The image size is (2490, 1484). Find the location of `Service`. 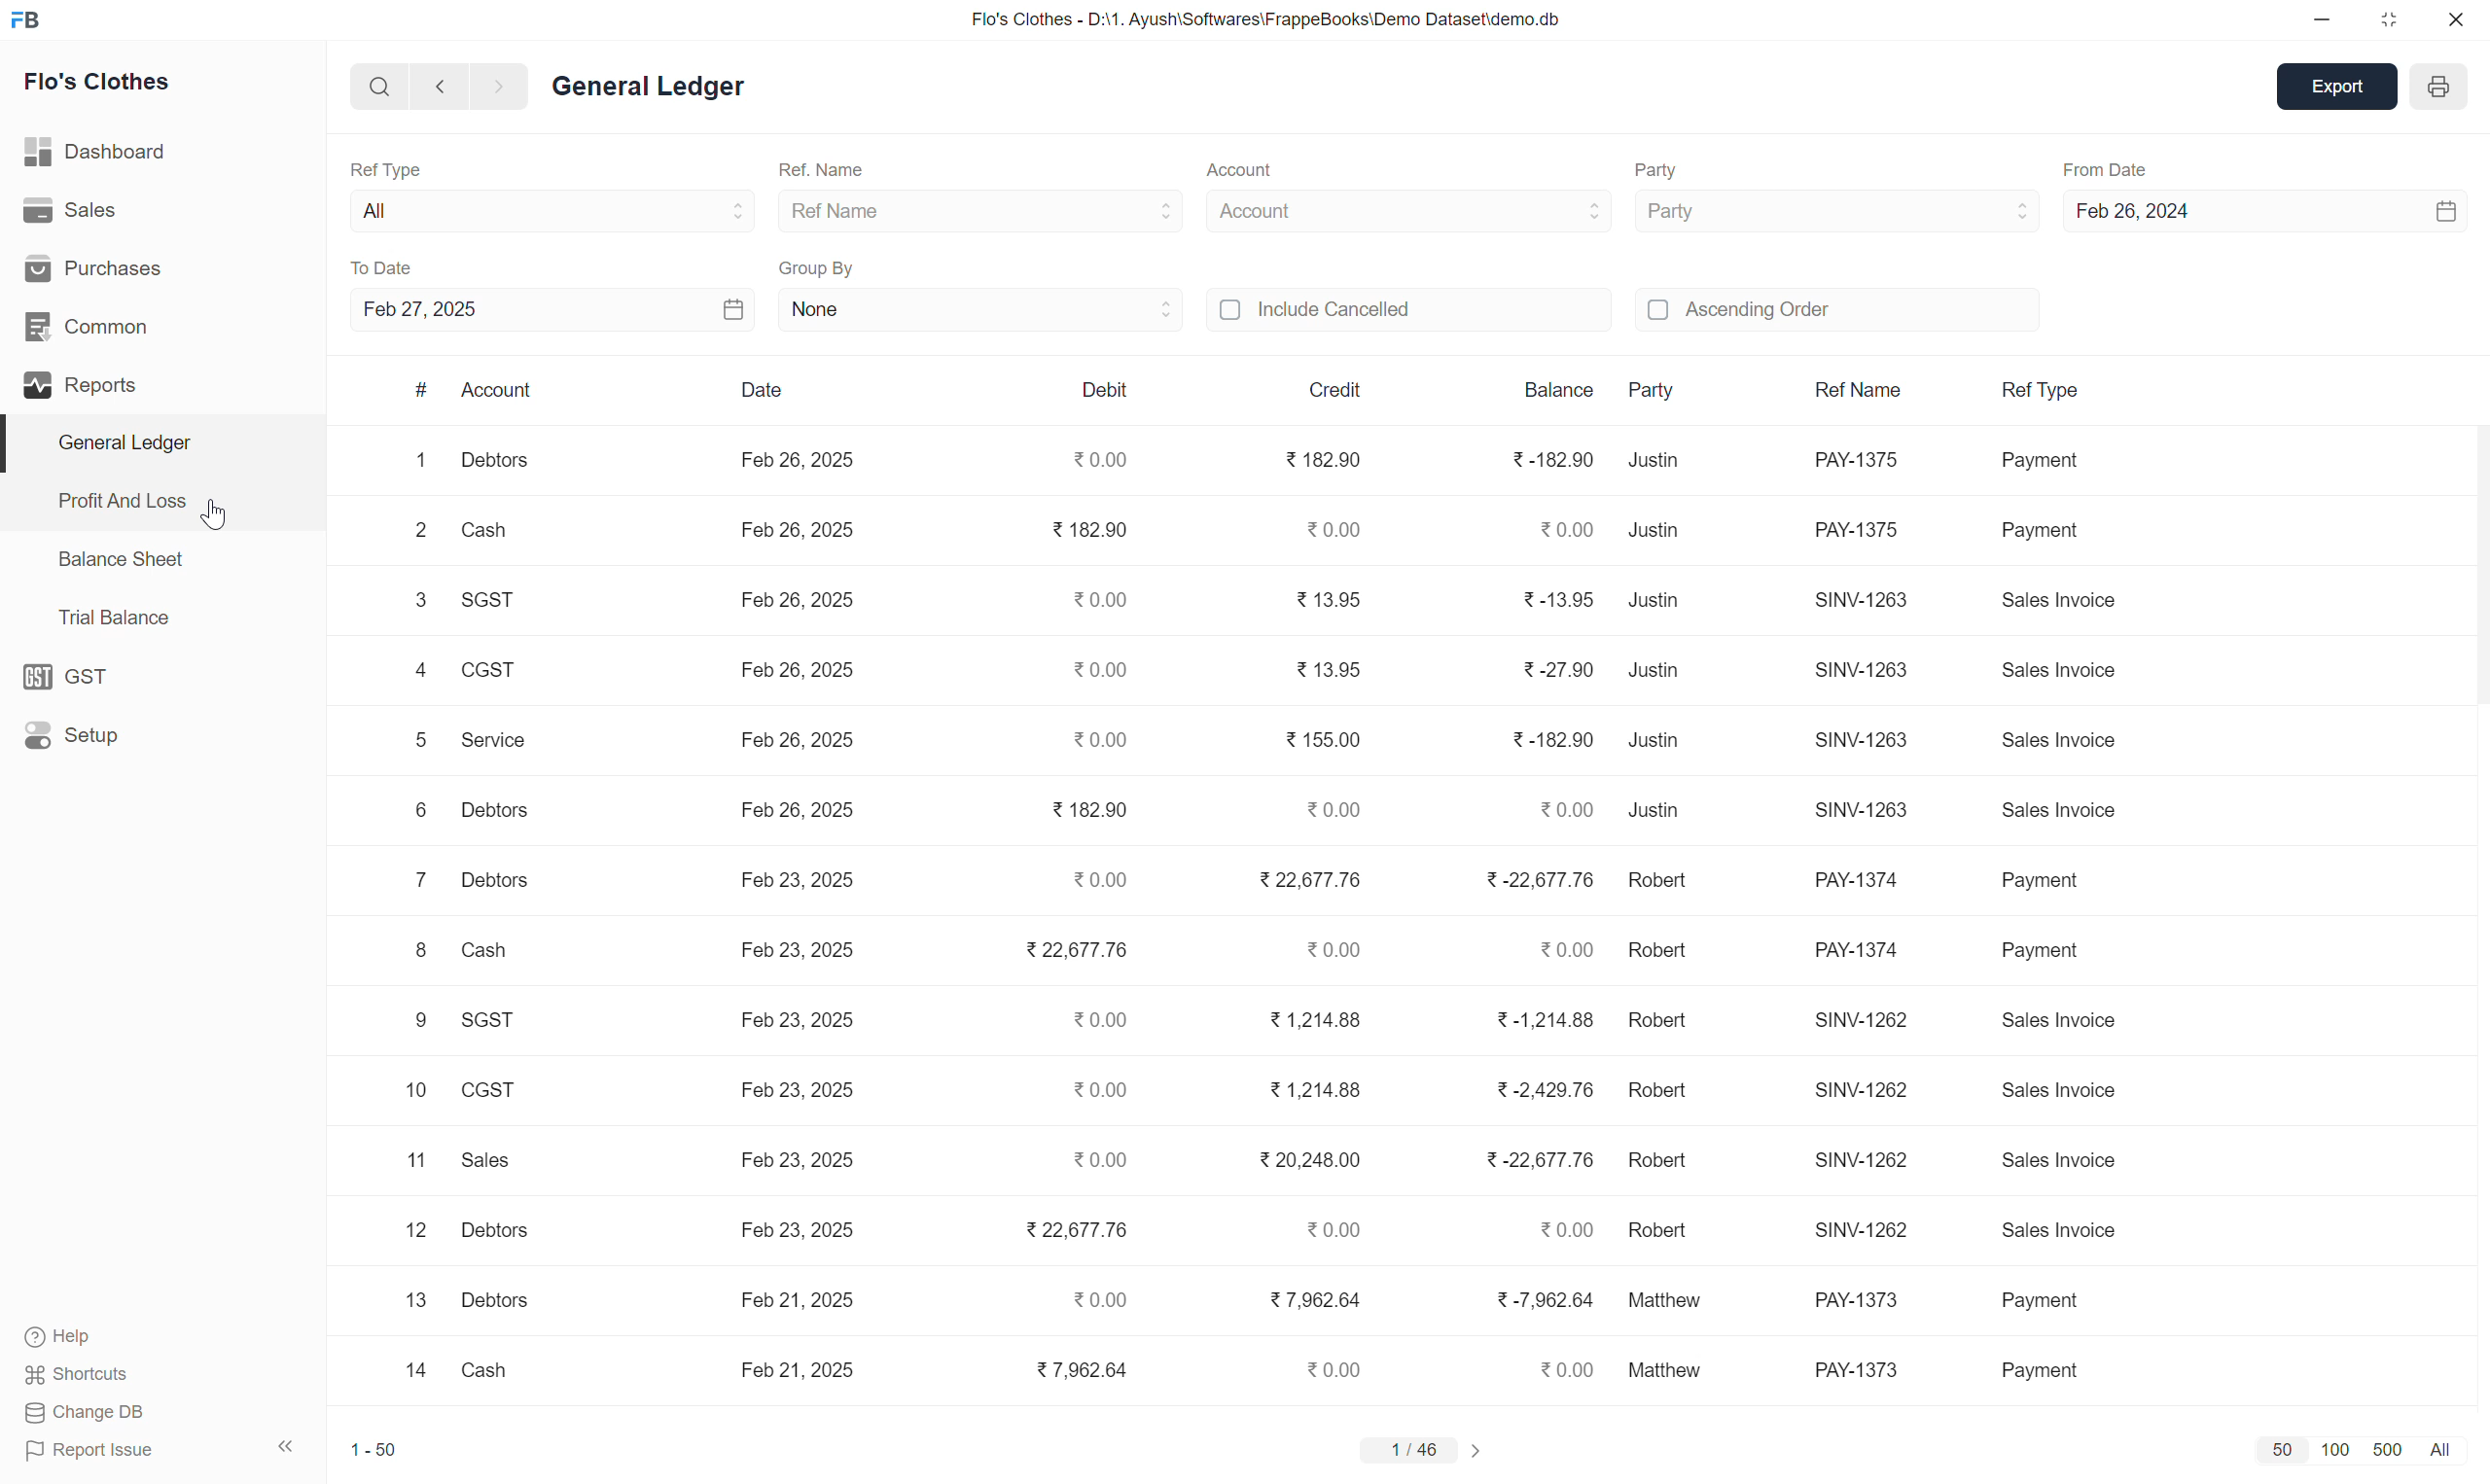

Service is located at coordinates (498, 750).